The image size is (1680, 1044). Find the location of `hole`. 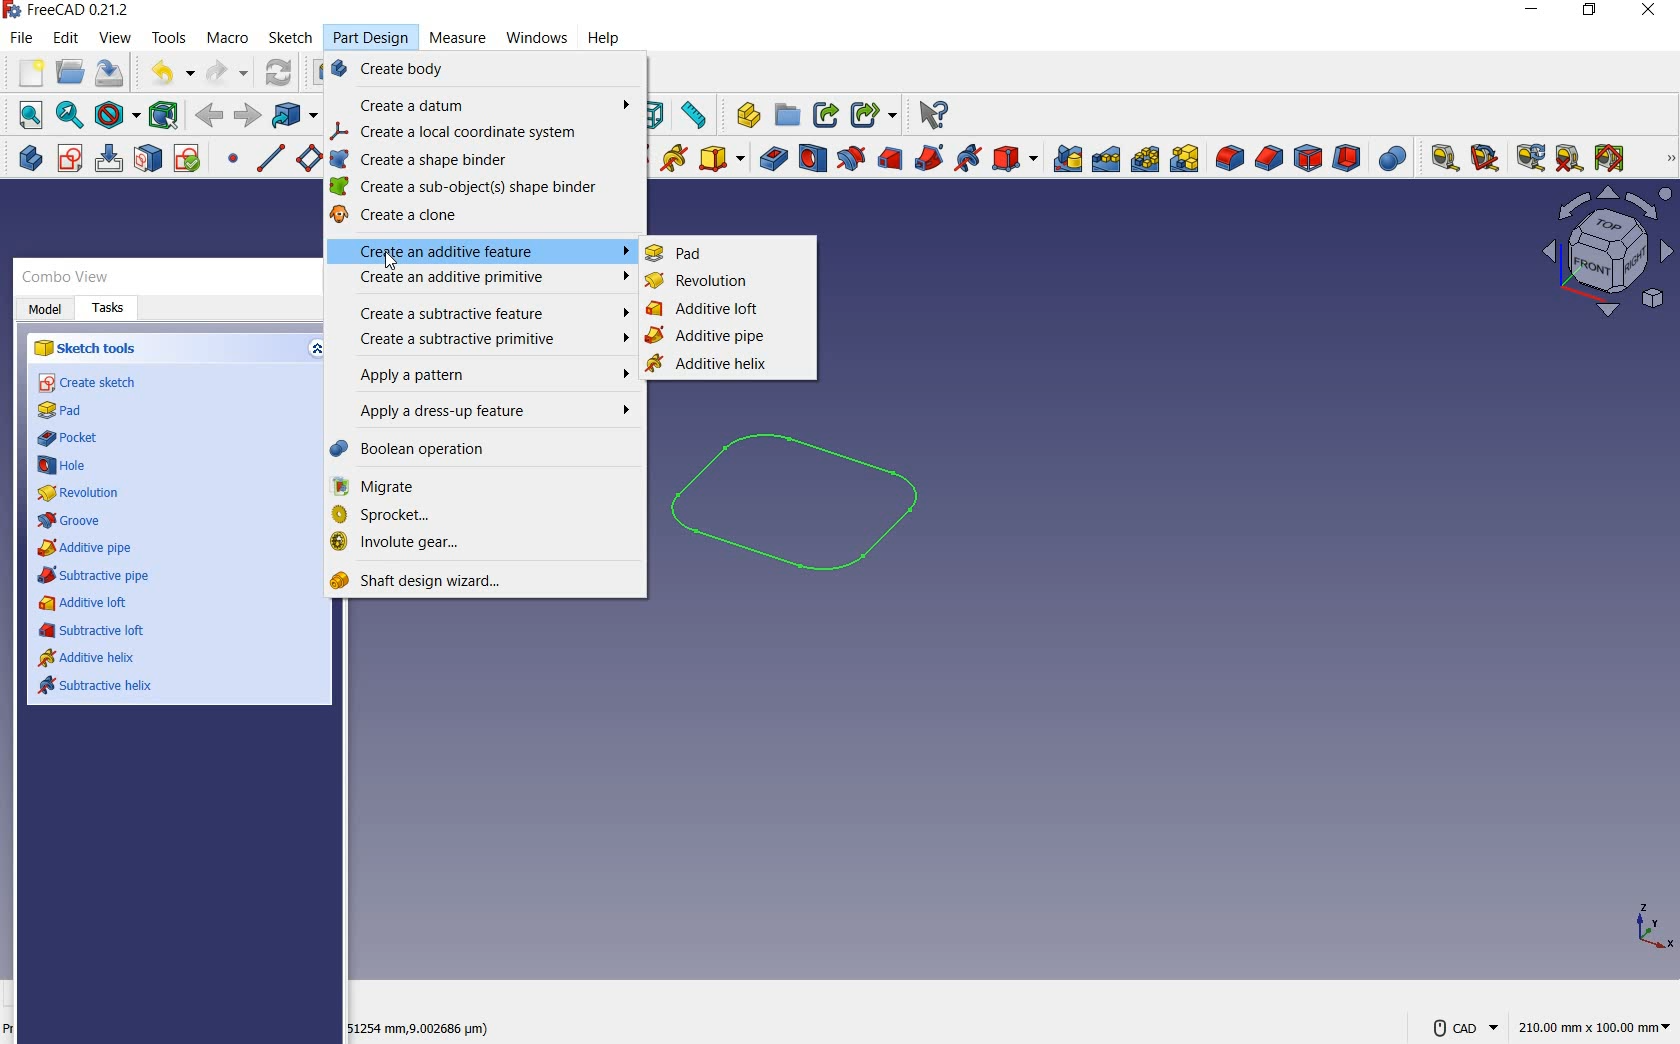

hole is located at coordinates (812, 159).